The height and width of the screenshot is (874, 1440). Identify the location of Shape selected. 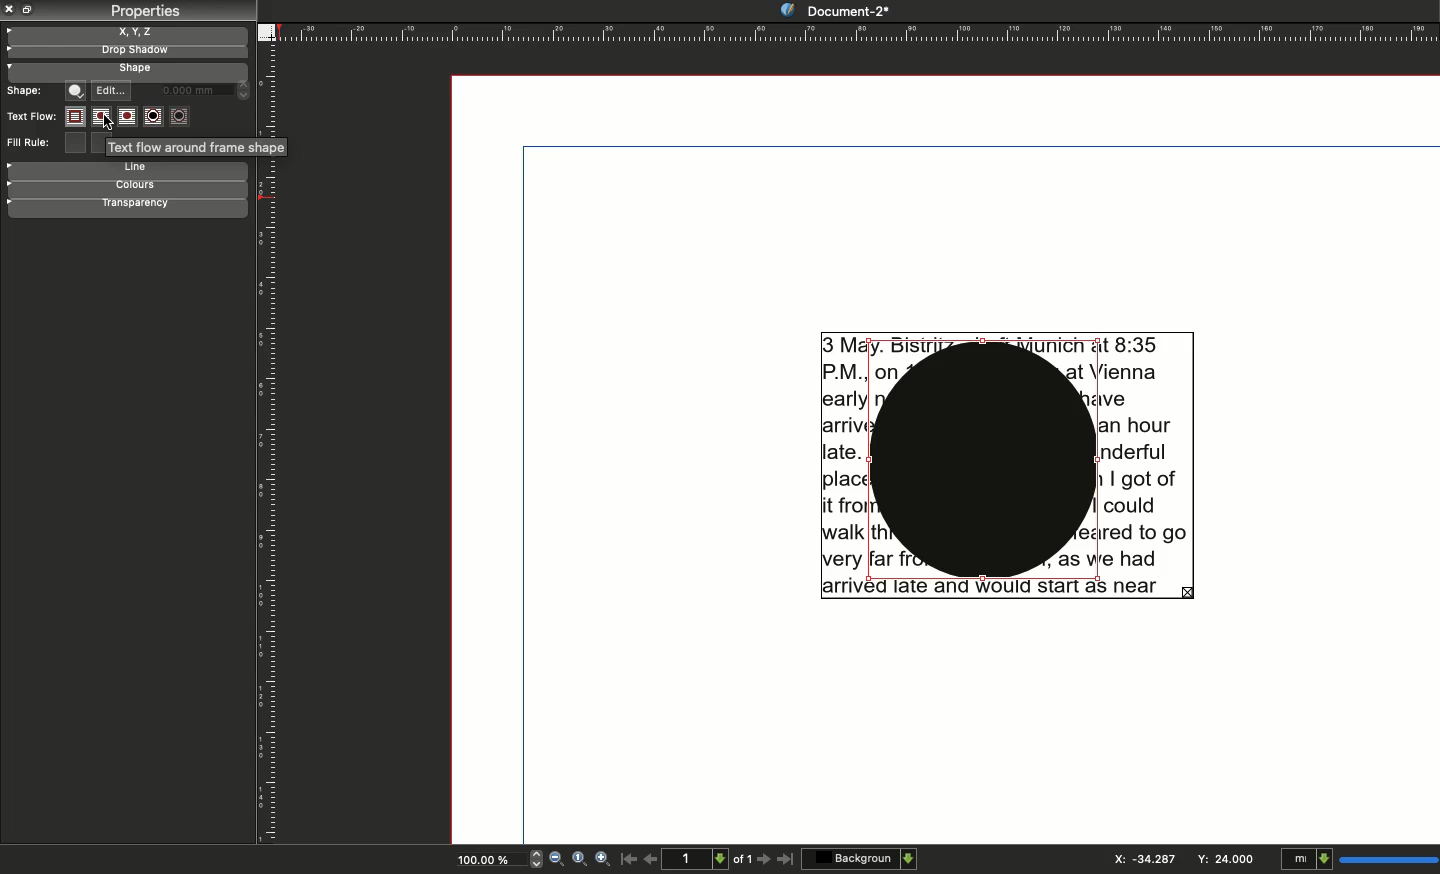
(984, 463).